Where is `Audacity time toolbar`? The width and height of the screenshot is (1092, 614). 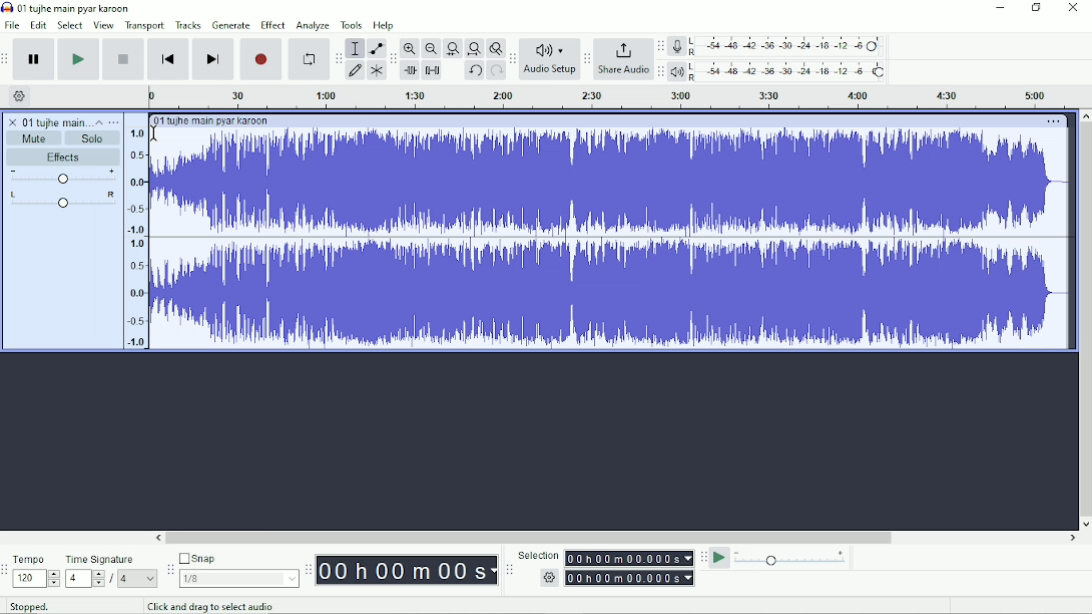
Audacity time toolbar is located at coordinates (308, 569).